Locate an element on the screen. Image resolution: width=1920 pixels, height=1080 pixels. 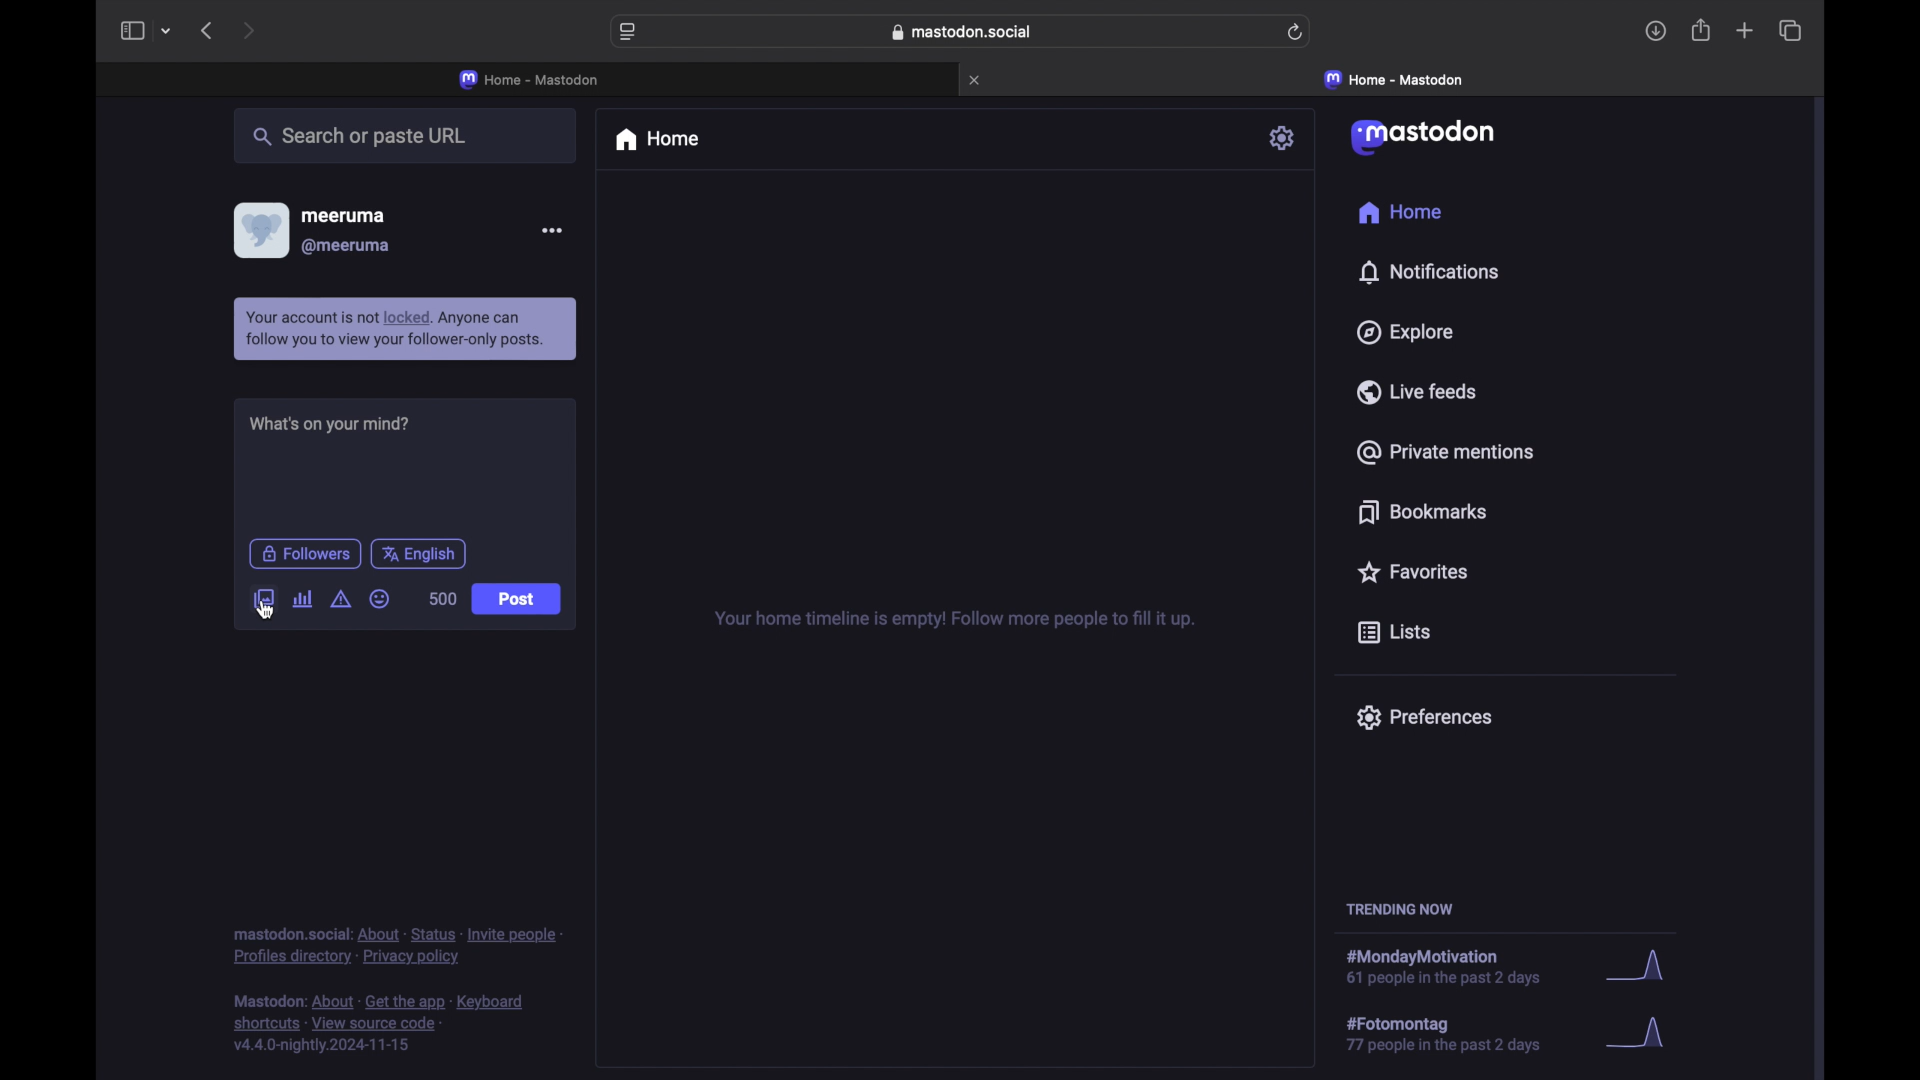
web address is located at coordinates (962, 32).